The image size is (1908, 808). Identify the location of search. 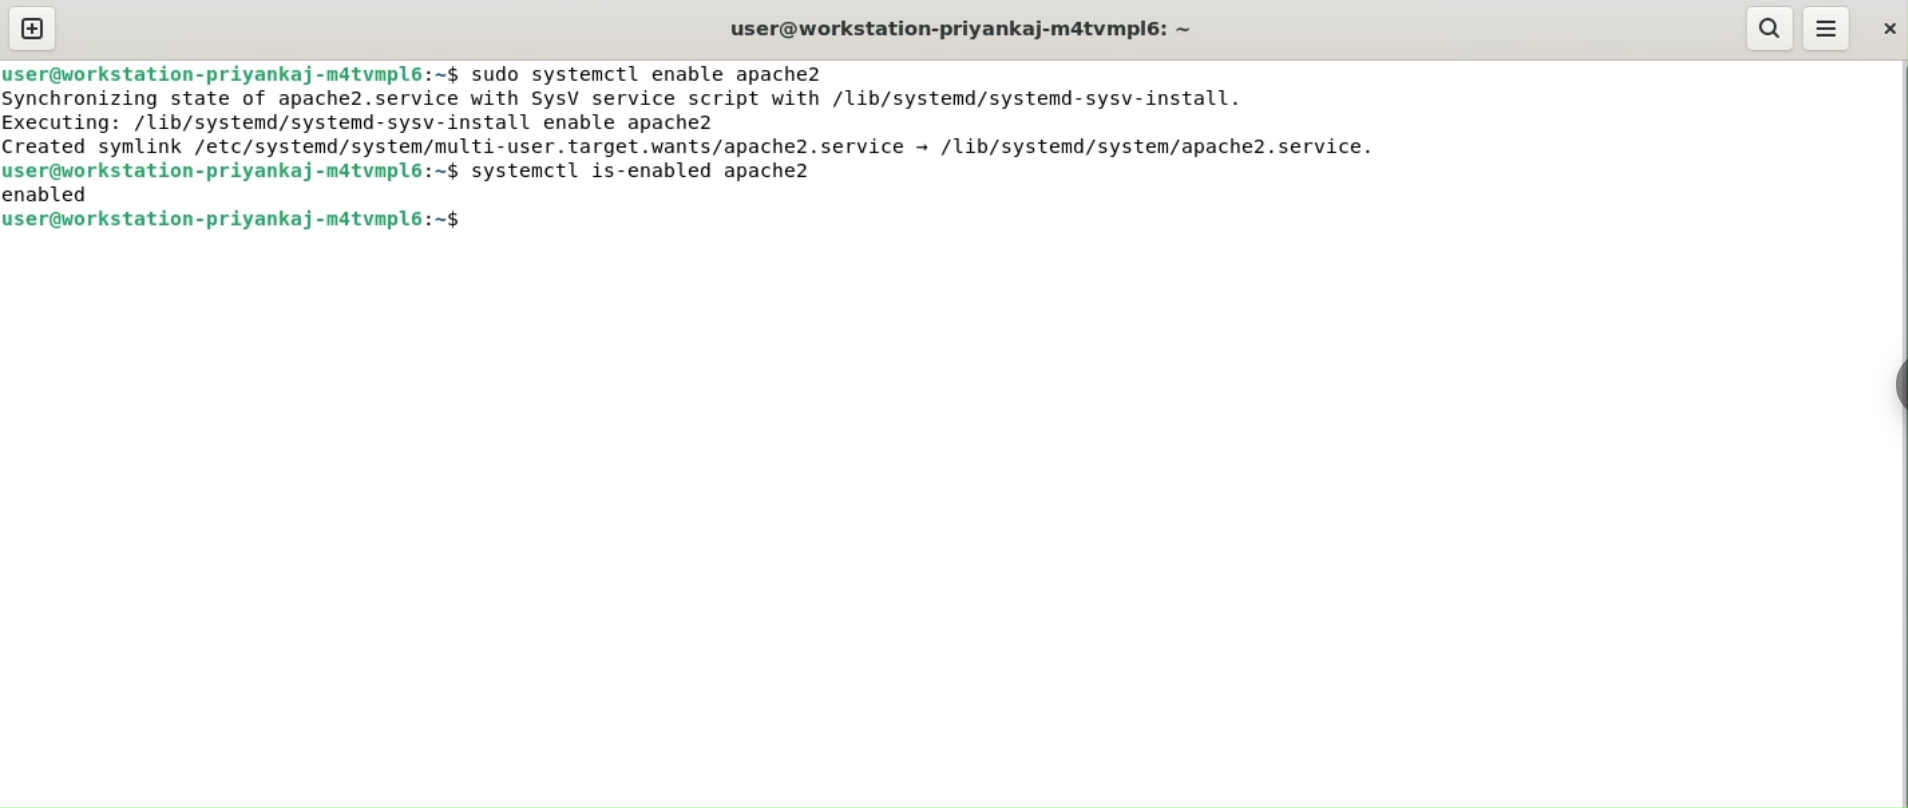
(1770, 29).